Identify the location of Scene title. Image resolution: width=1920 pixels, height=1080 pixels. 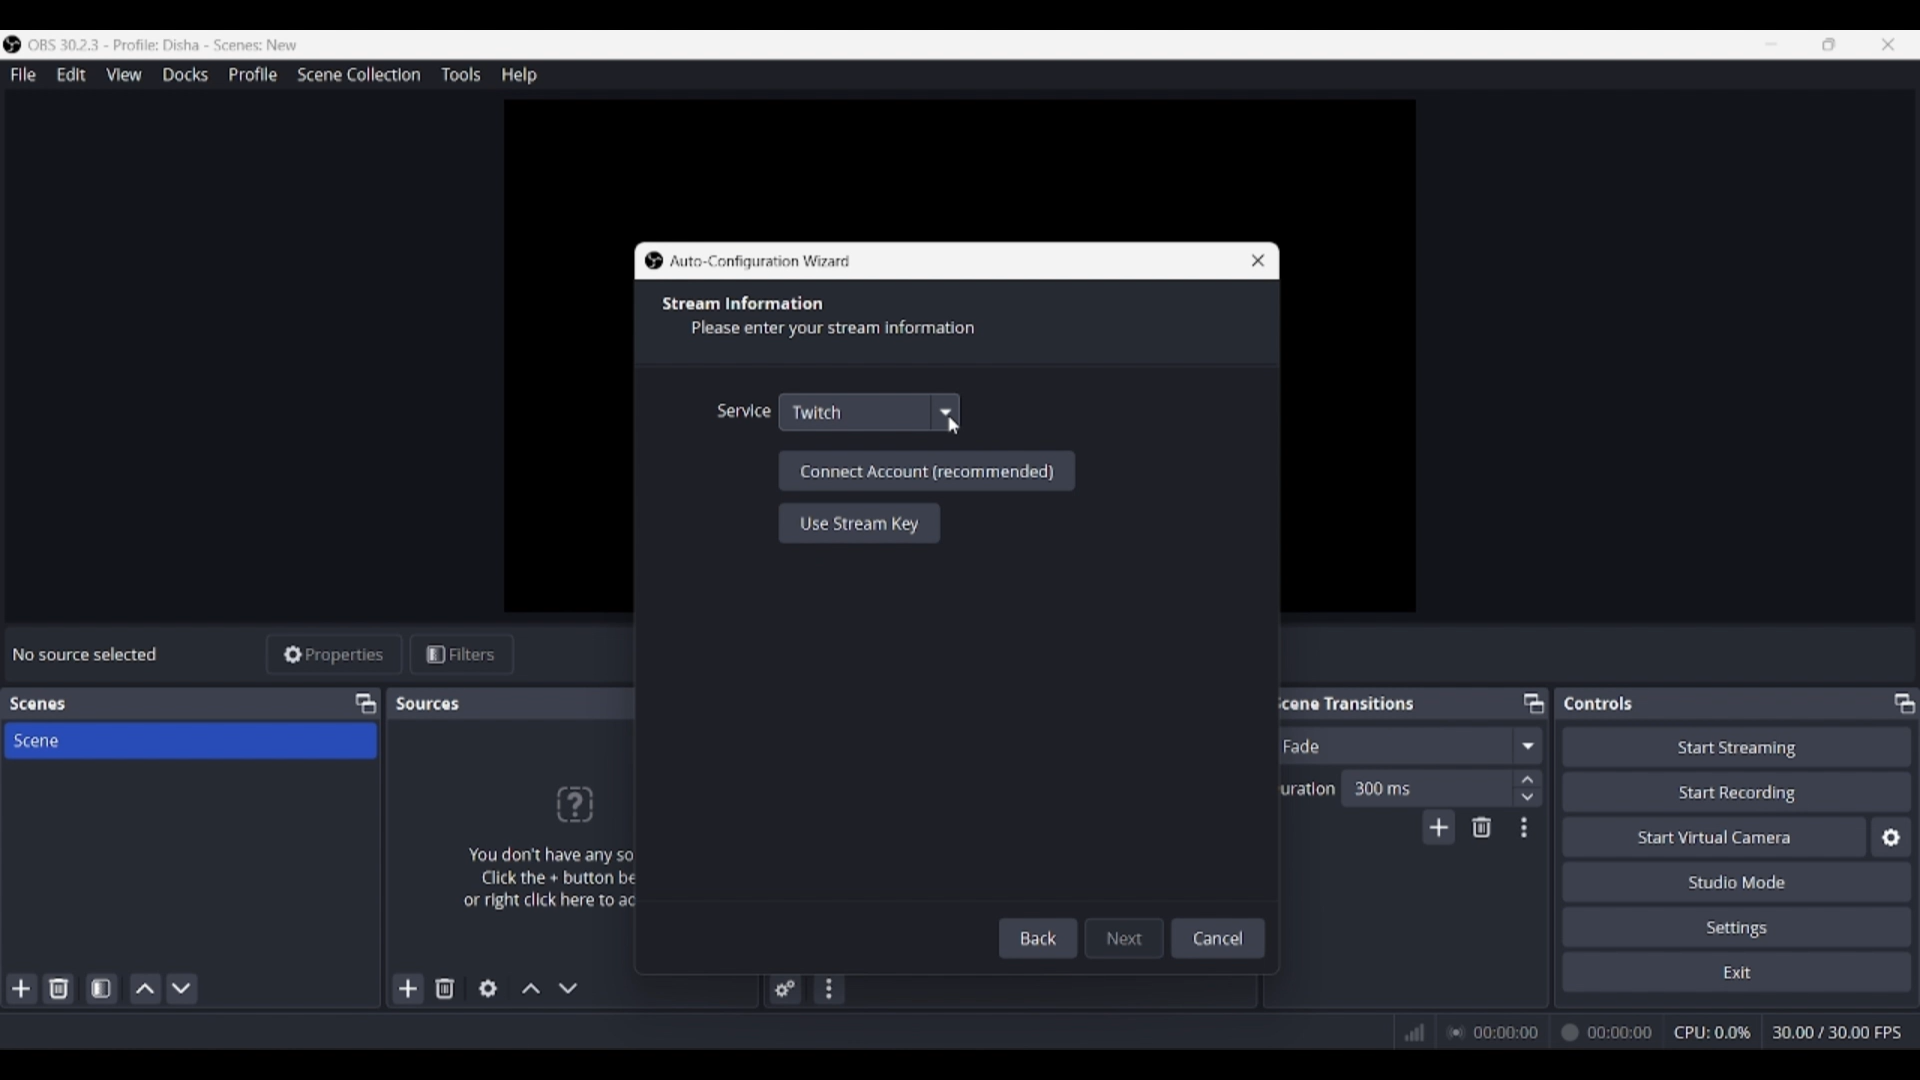
(190, 740).